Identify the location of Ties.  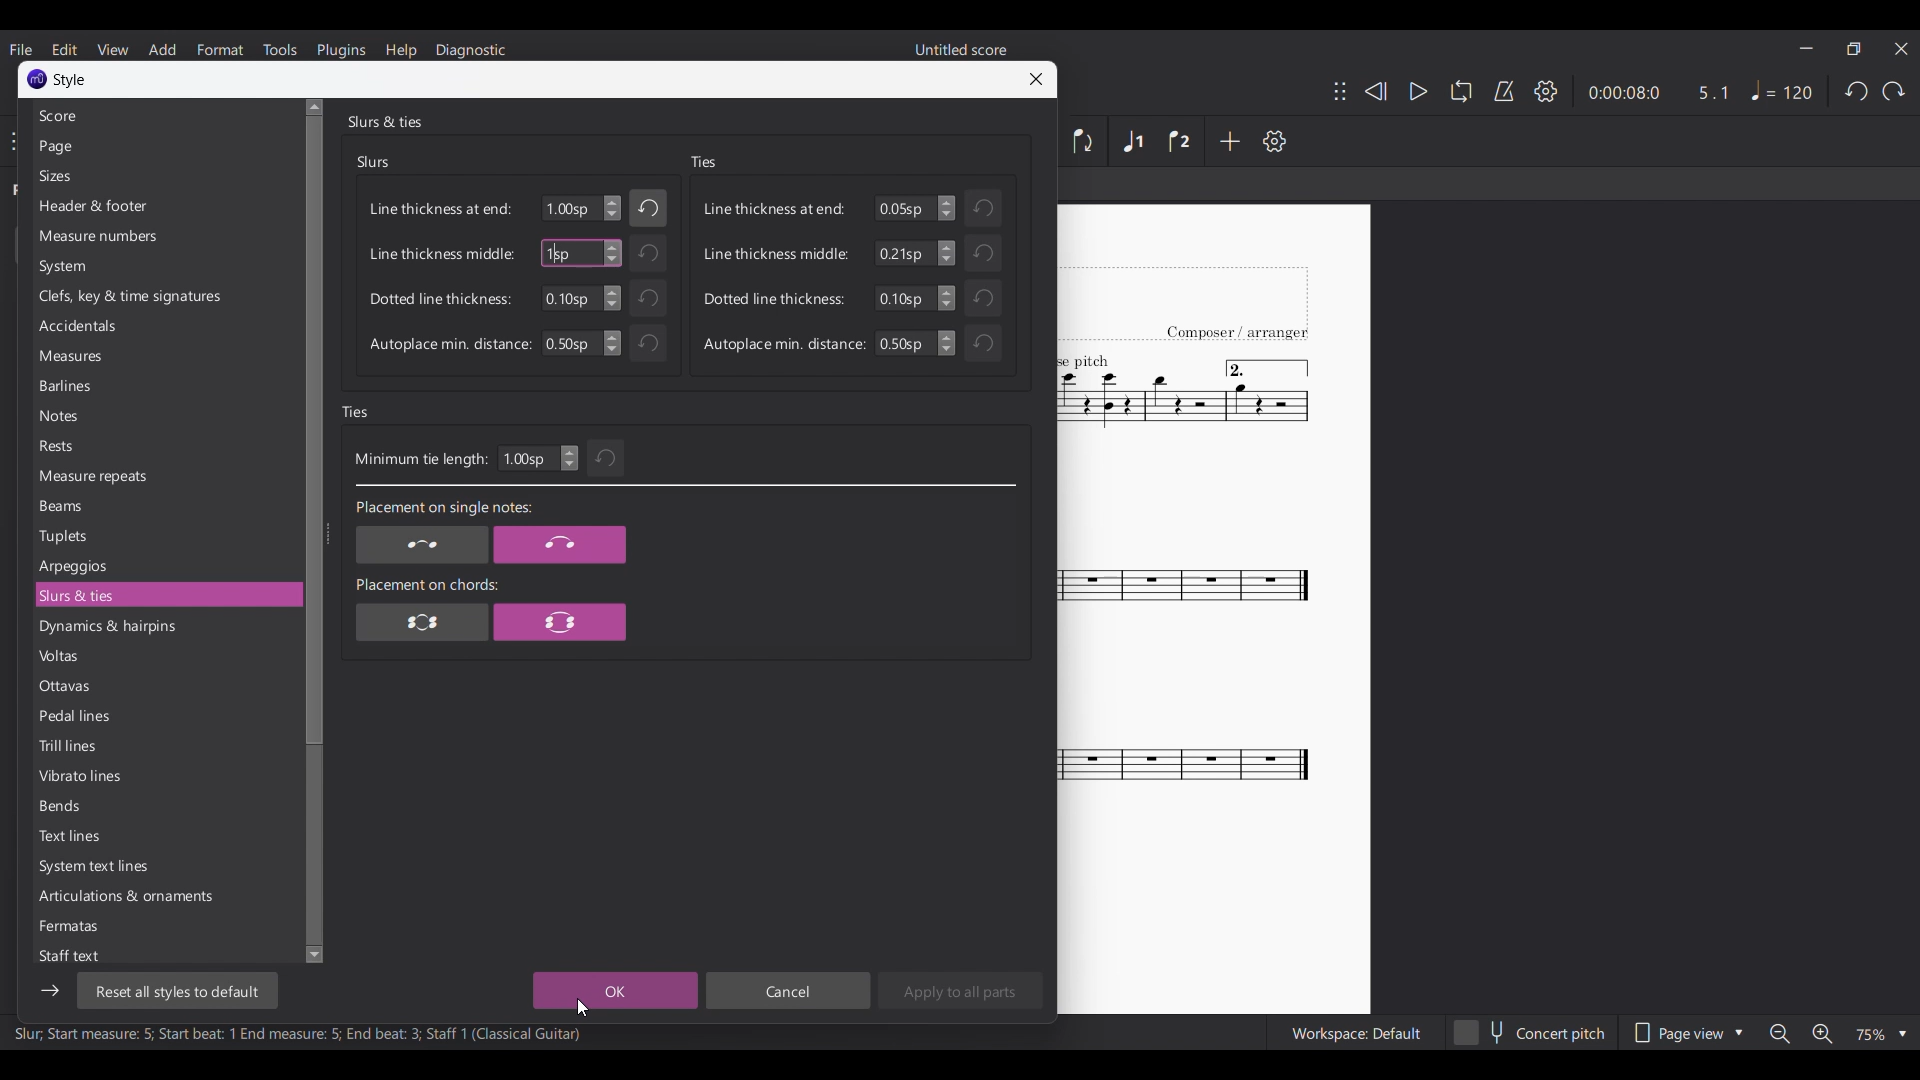
(703, 162).